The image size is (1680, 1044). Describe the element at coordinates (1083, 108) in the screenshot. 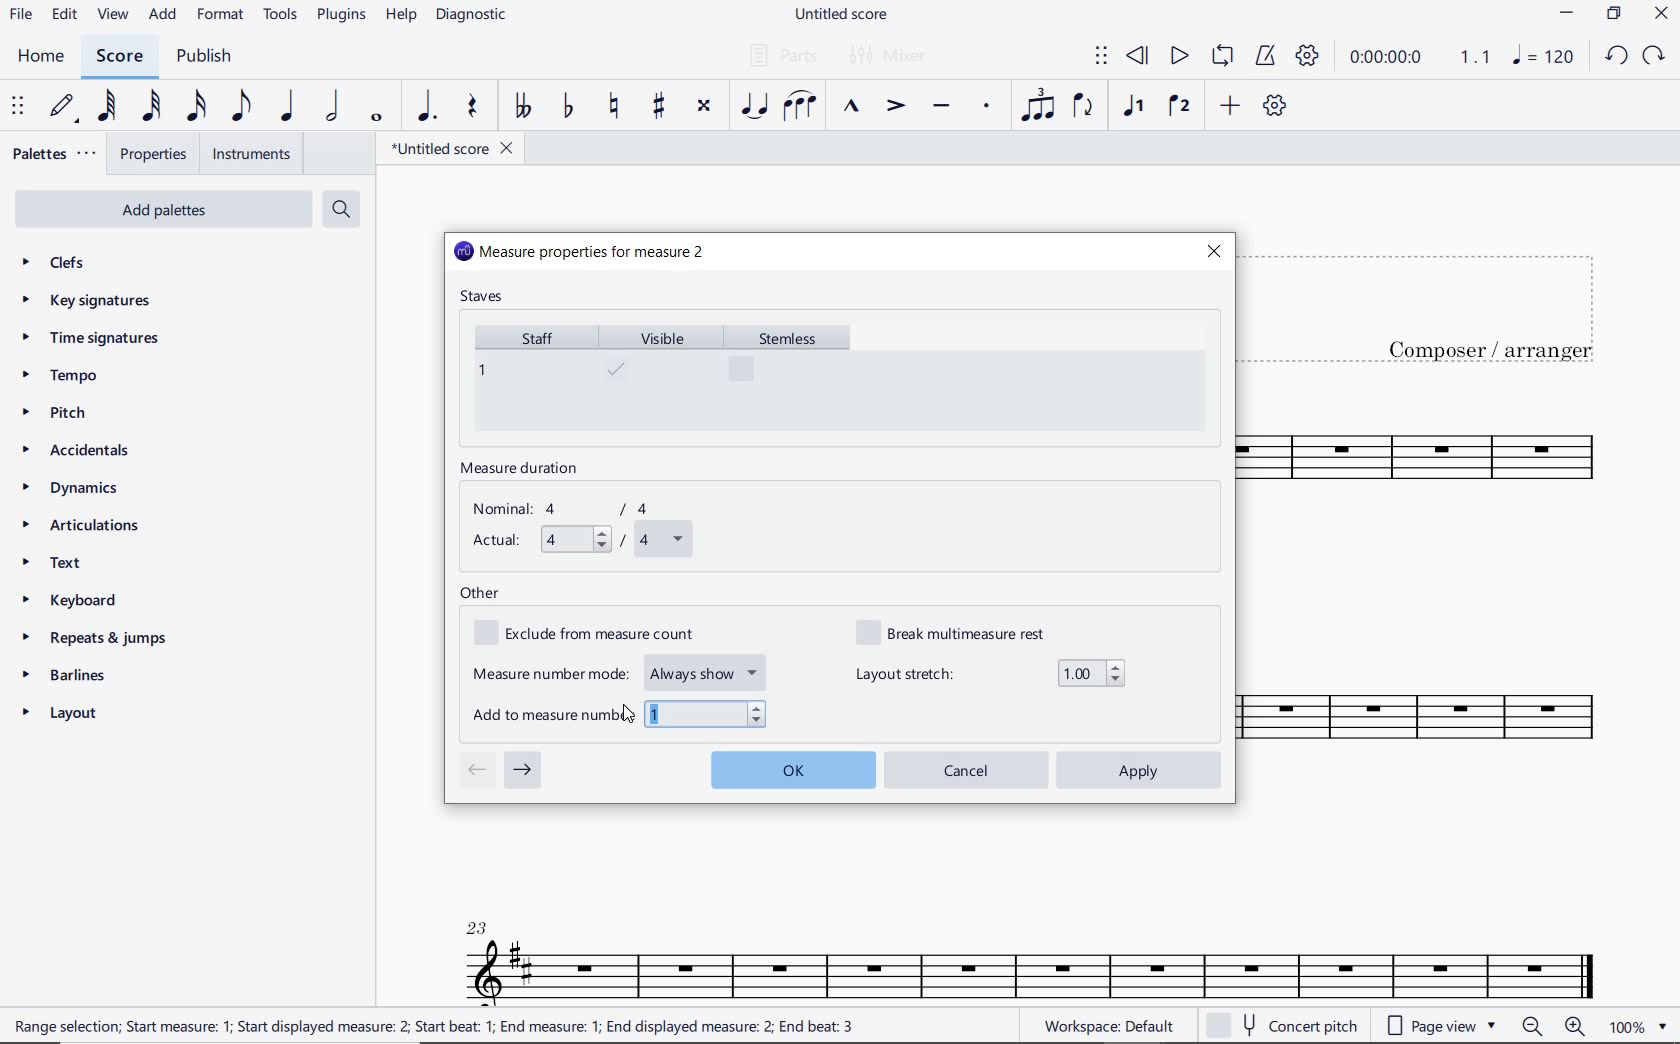

I see `FLIP DIRECTION` at that location.